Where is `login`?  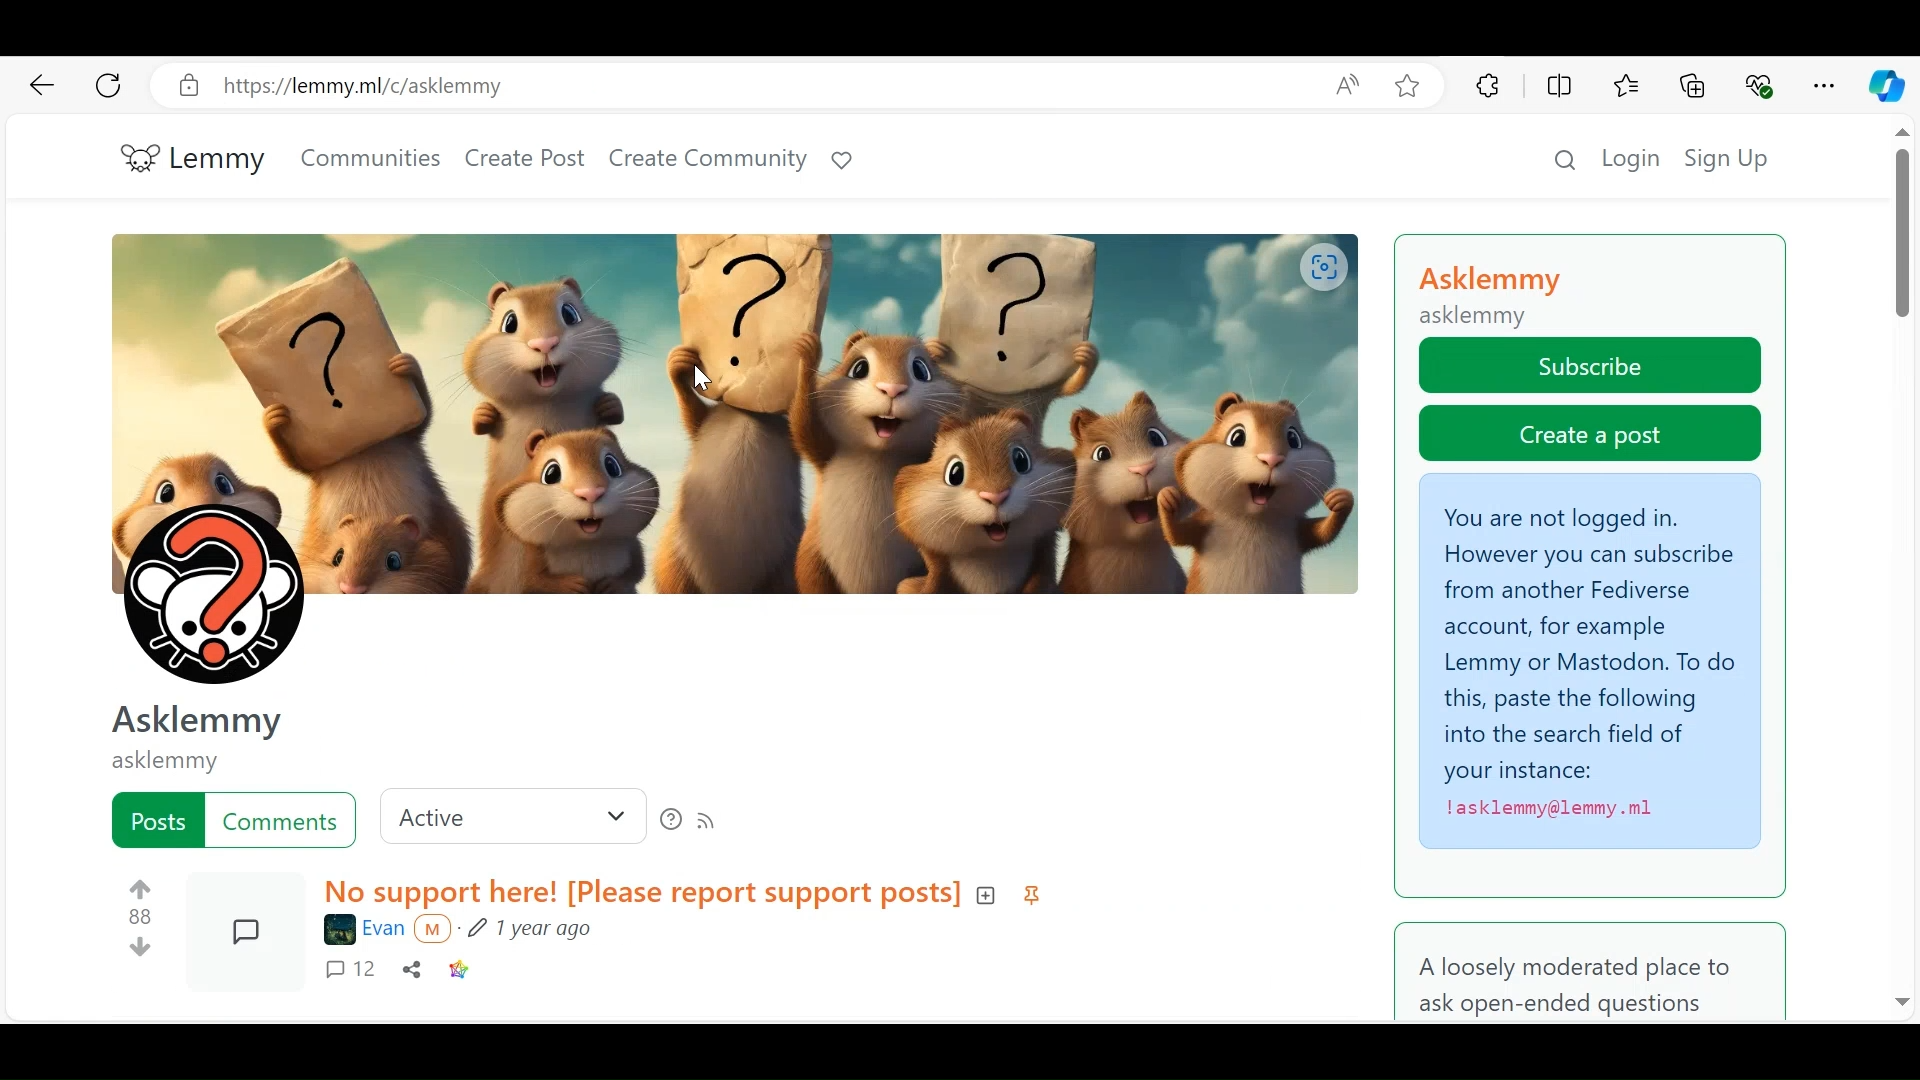
login is located at coordinates (1634, 157).